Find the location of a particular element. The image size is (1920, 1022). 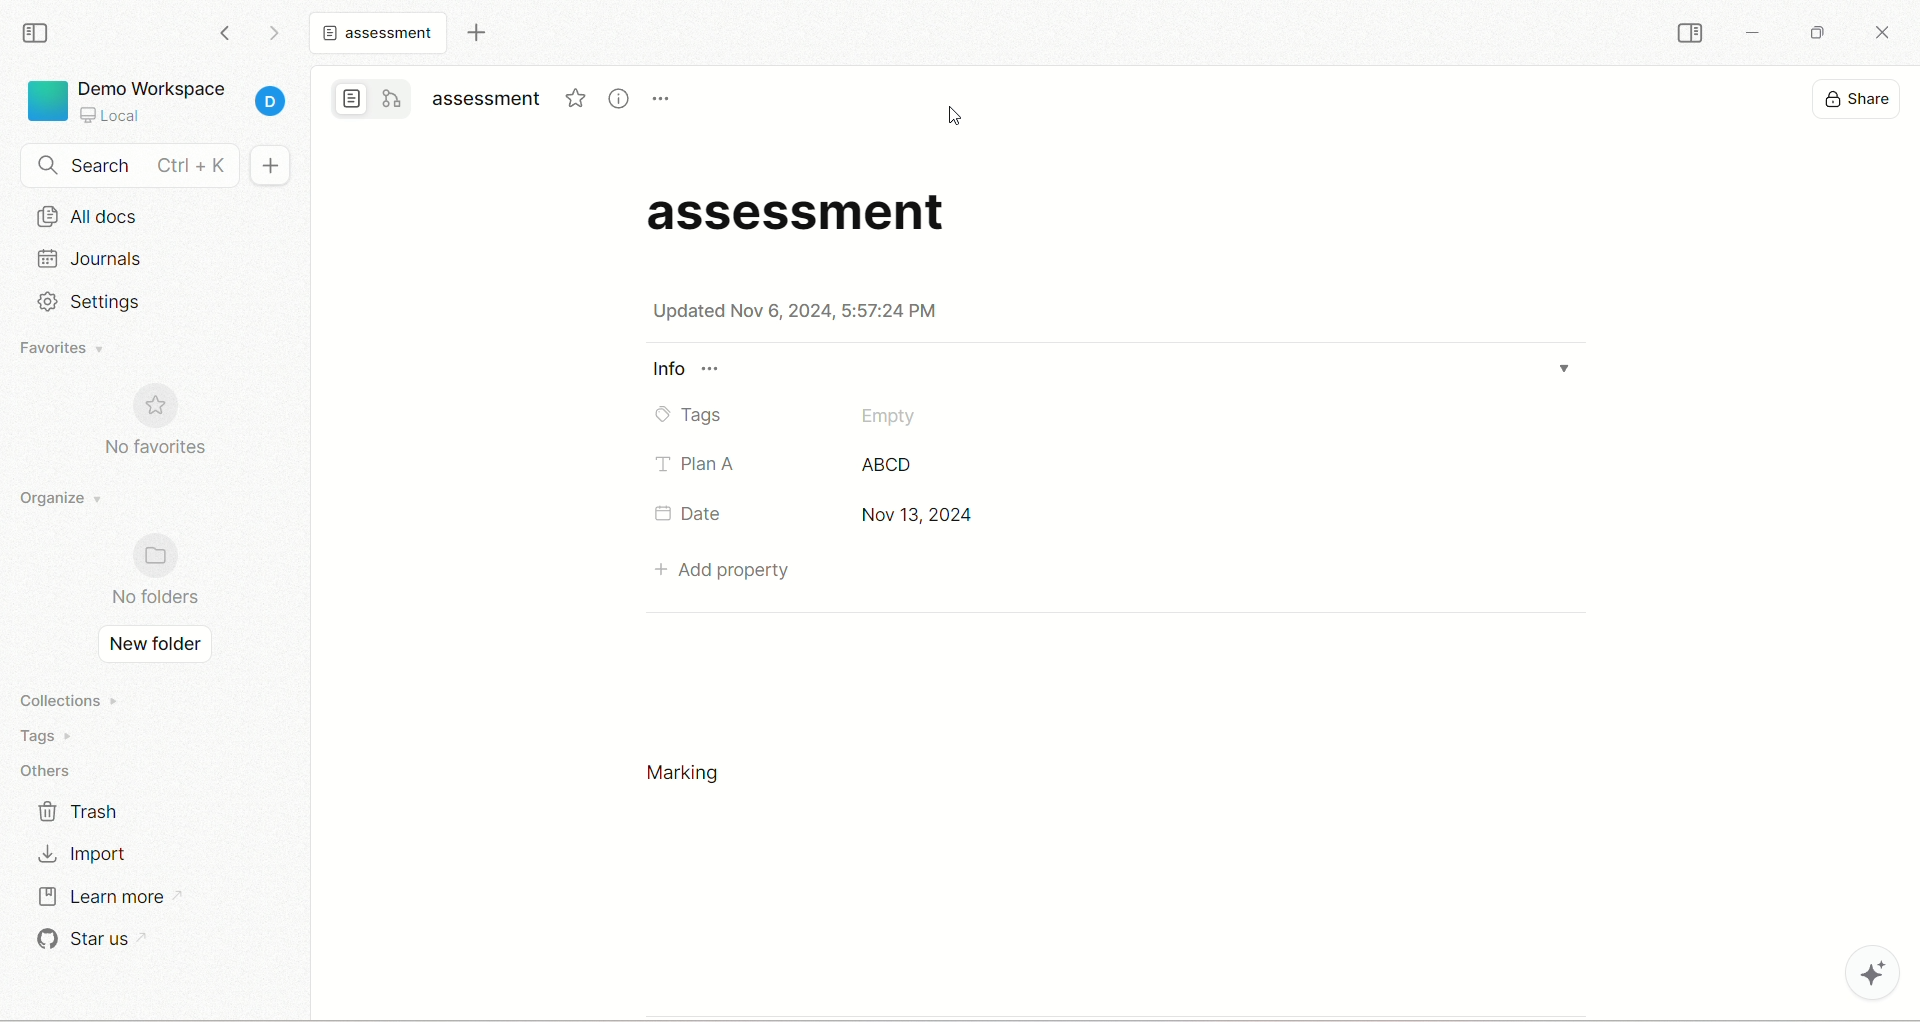

assessment is located at coordinates (806, 213).